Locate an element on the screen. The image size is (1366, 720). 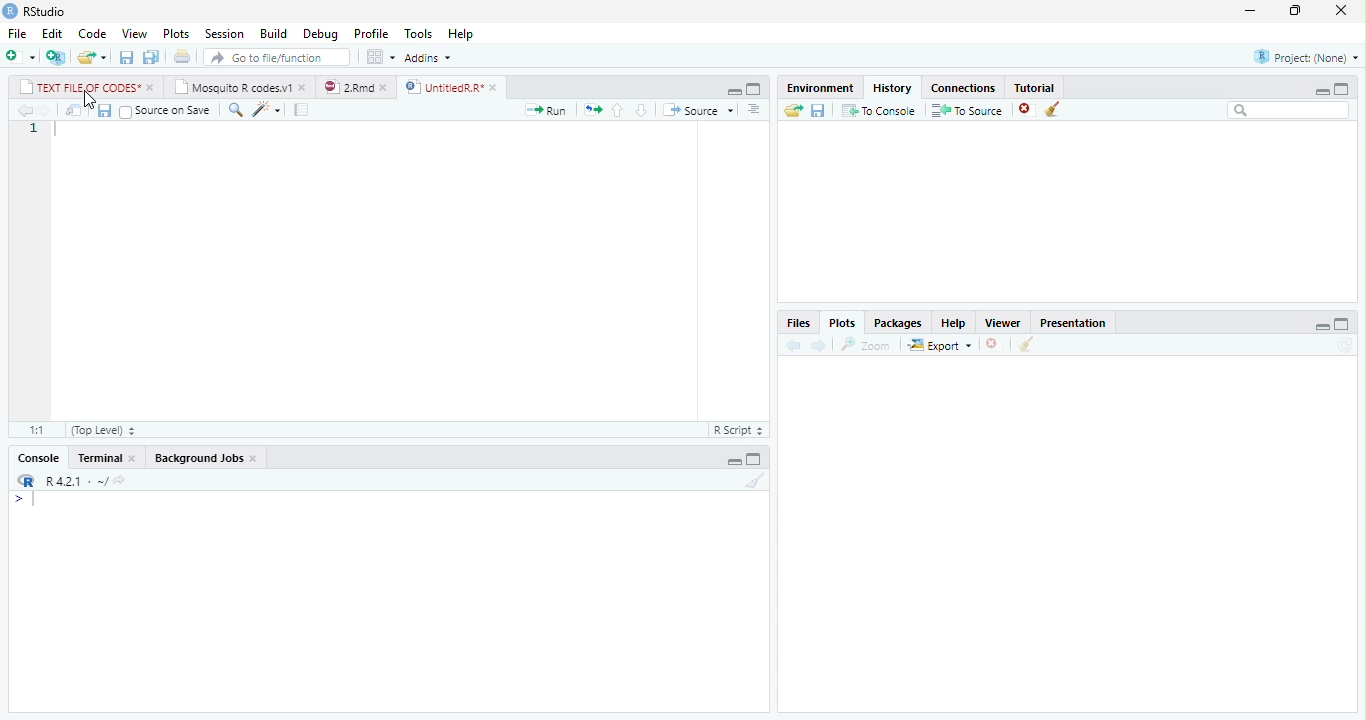
close is located at coordinates (387, 87).